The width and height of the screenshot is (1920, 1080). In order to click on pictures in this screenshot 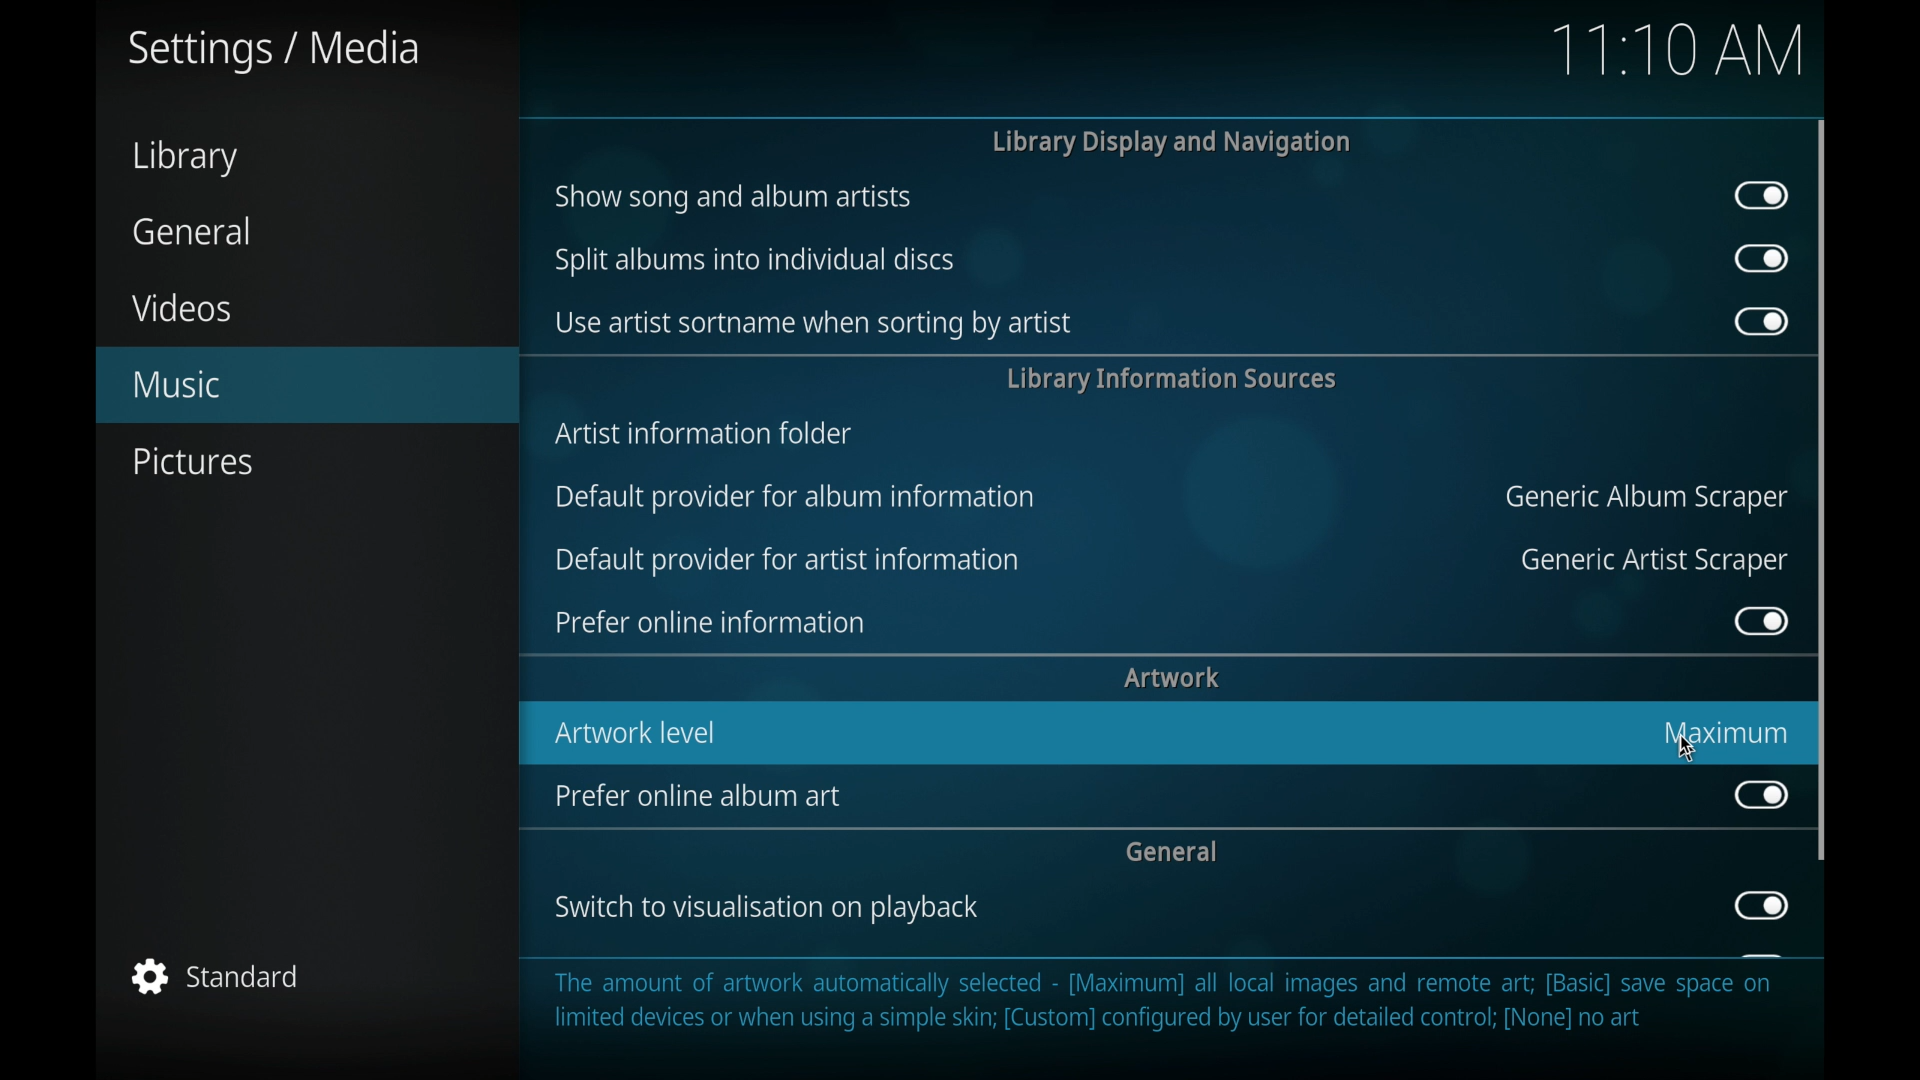, I will do `click(192, 462)`.